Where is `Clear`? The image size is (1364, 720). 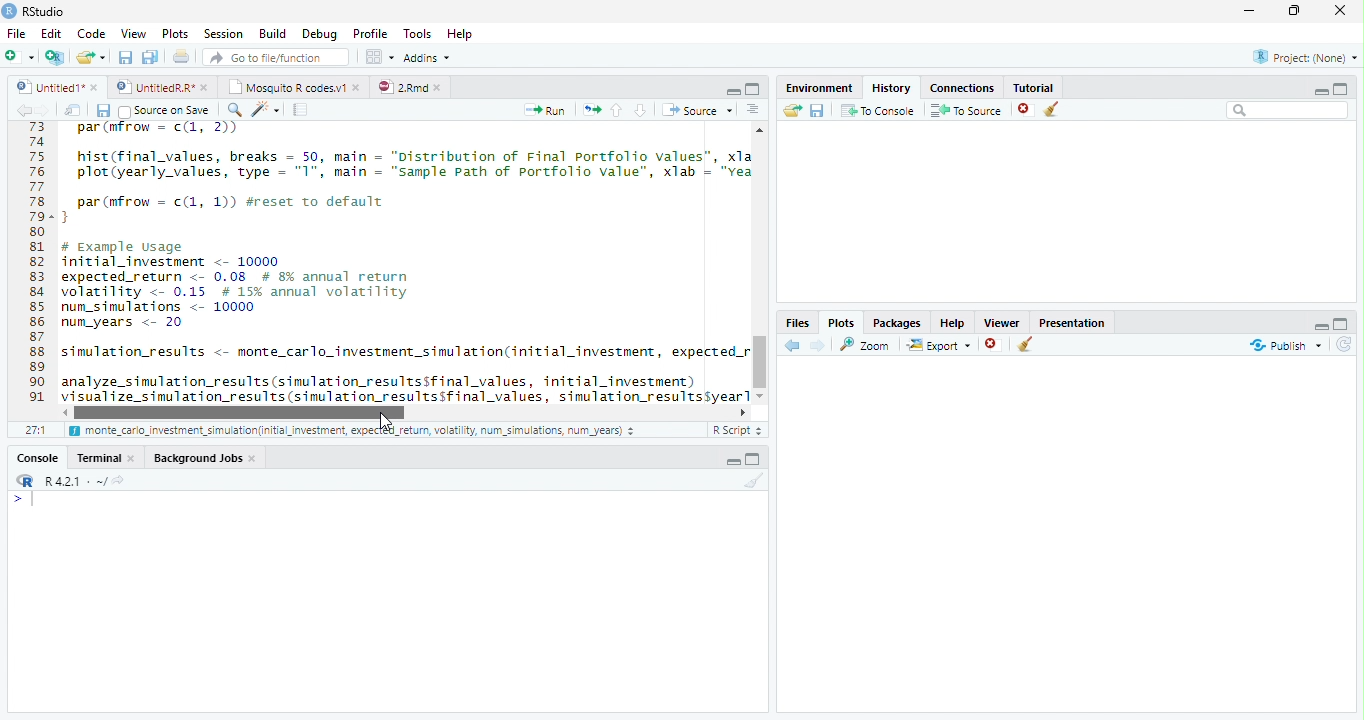 Clear is located at coordinates (1056, 110).